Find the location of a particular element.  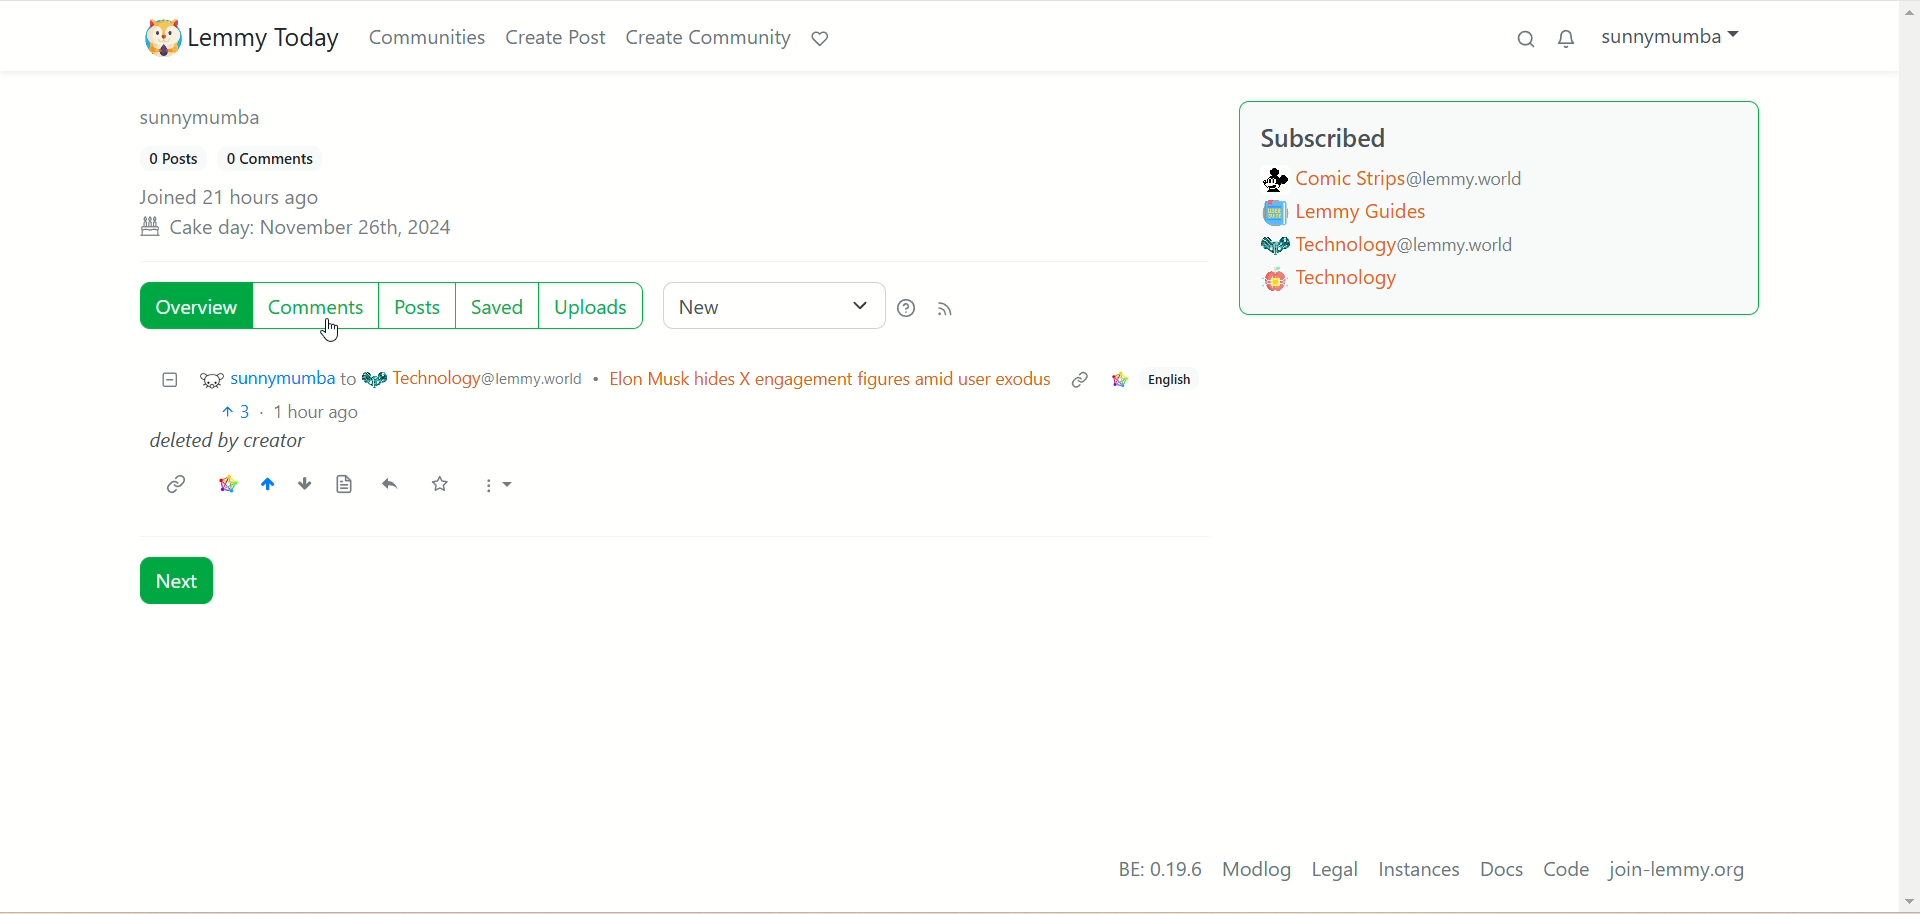

new is located at coordinates (767, 304).